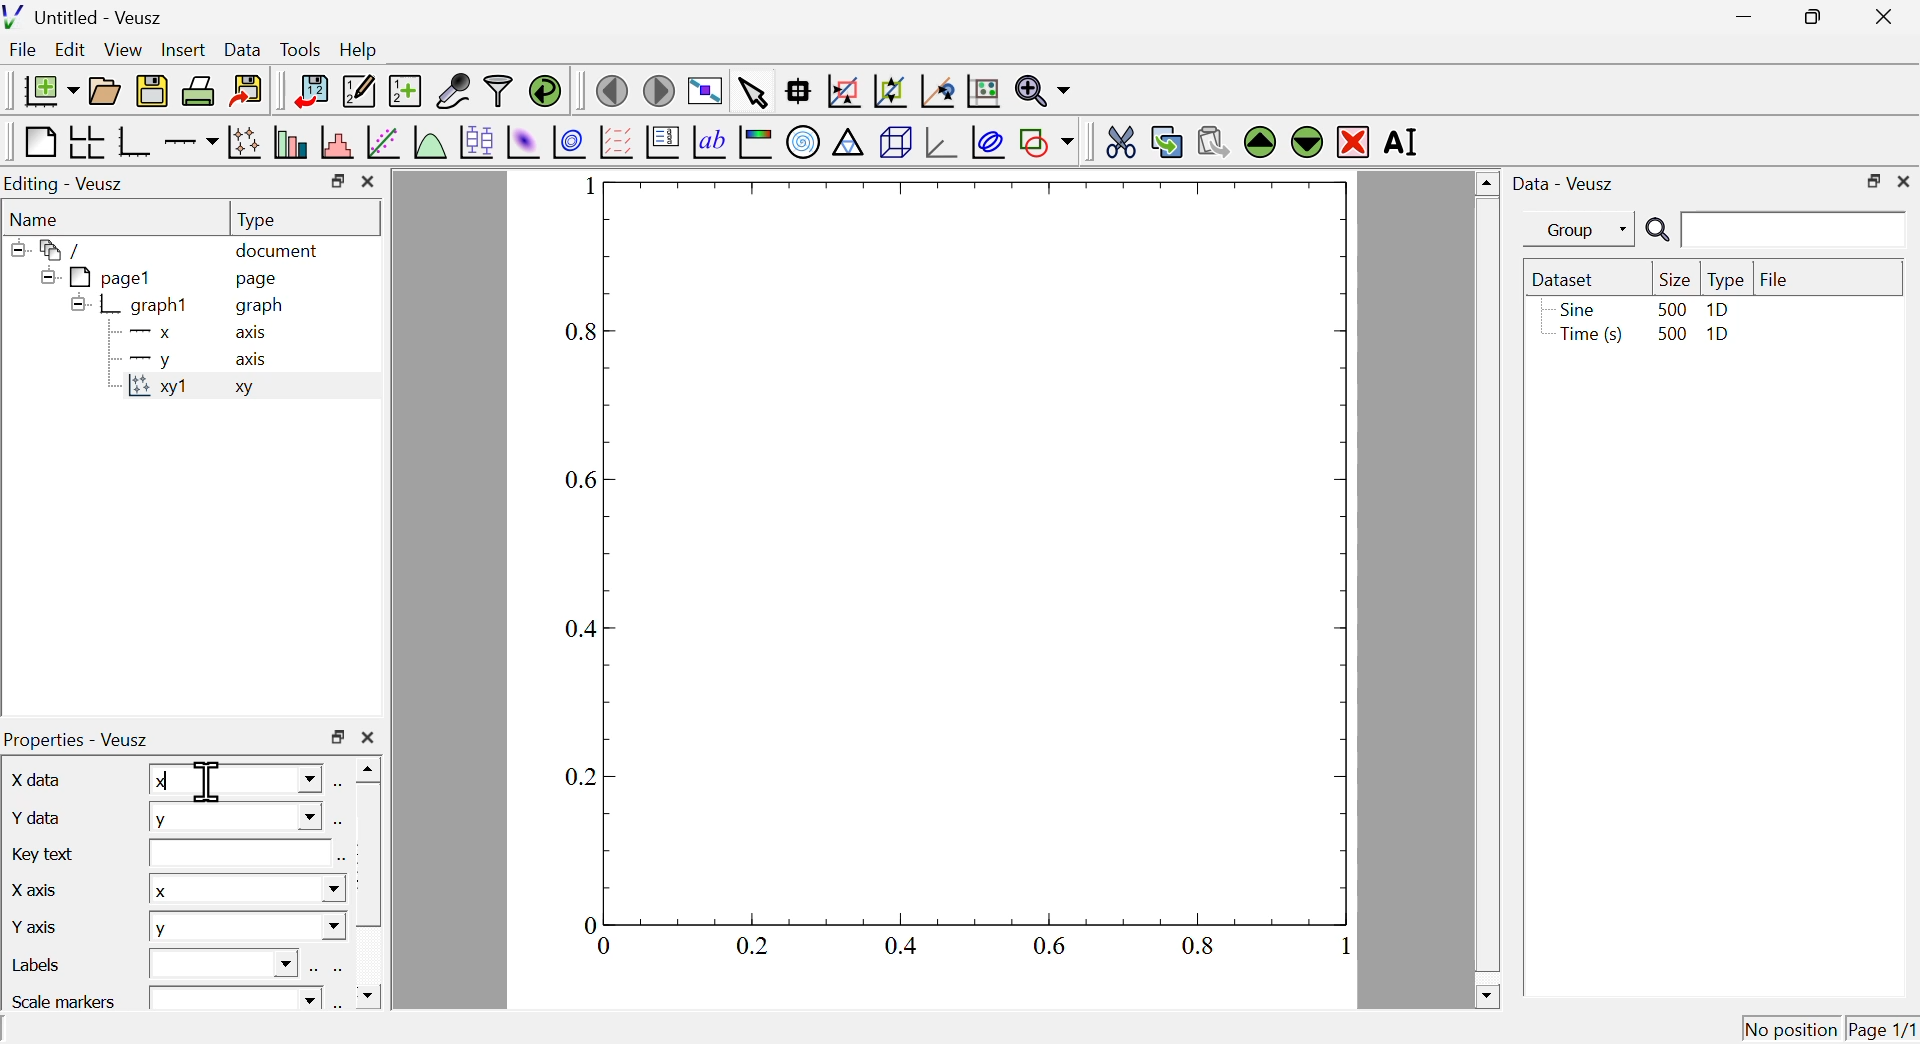 The image size is (1920, 1044). Describe the element at coordinates (584, 333) in the screenshot. I see `0.8` at that location.